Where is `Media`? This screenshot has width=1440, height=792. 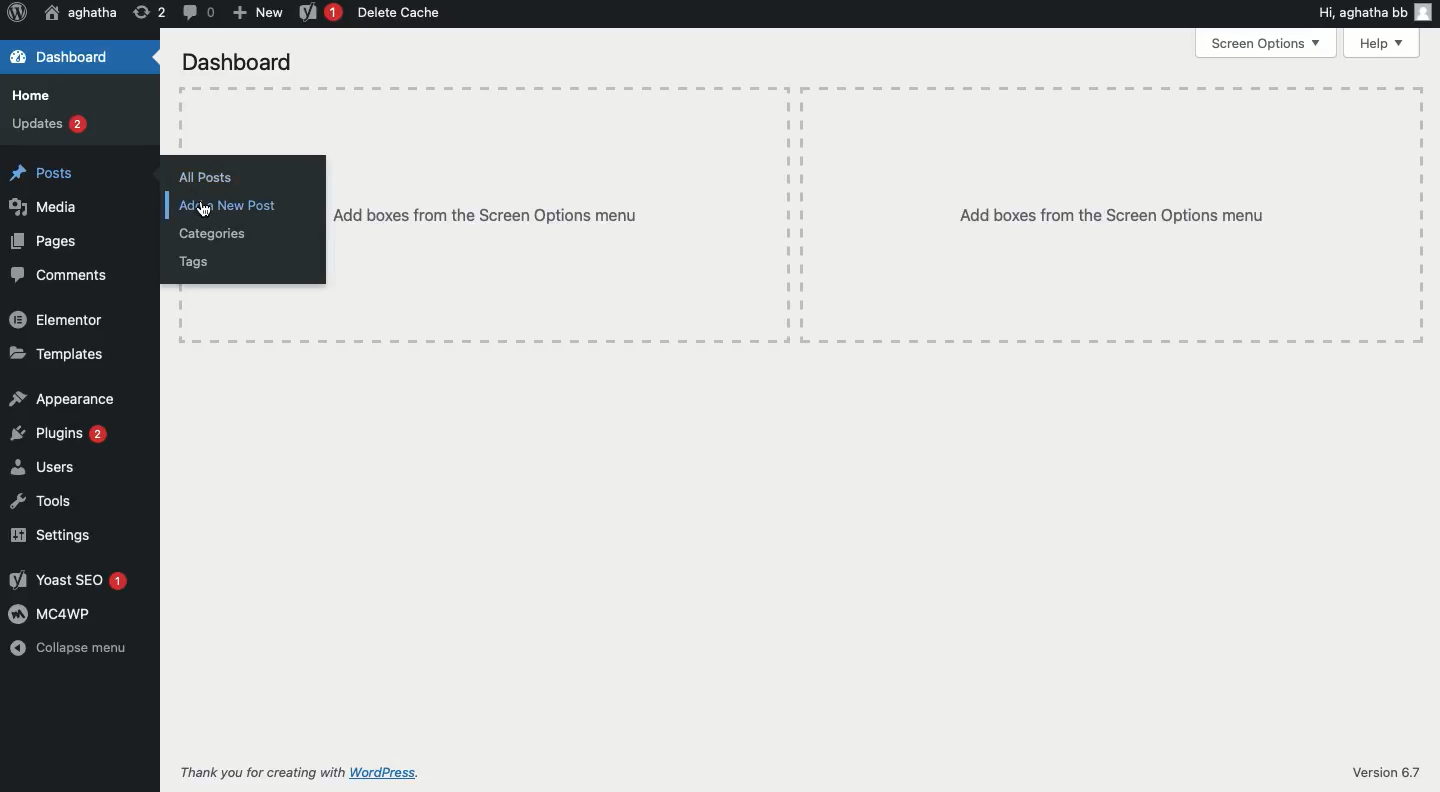
Media is located at coordinates (42, 206).